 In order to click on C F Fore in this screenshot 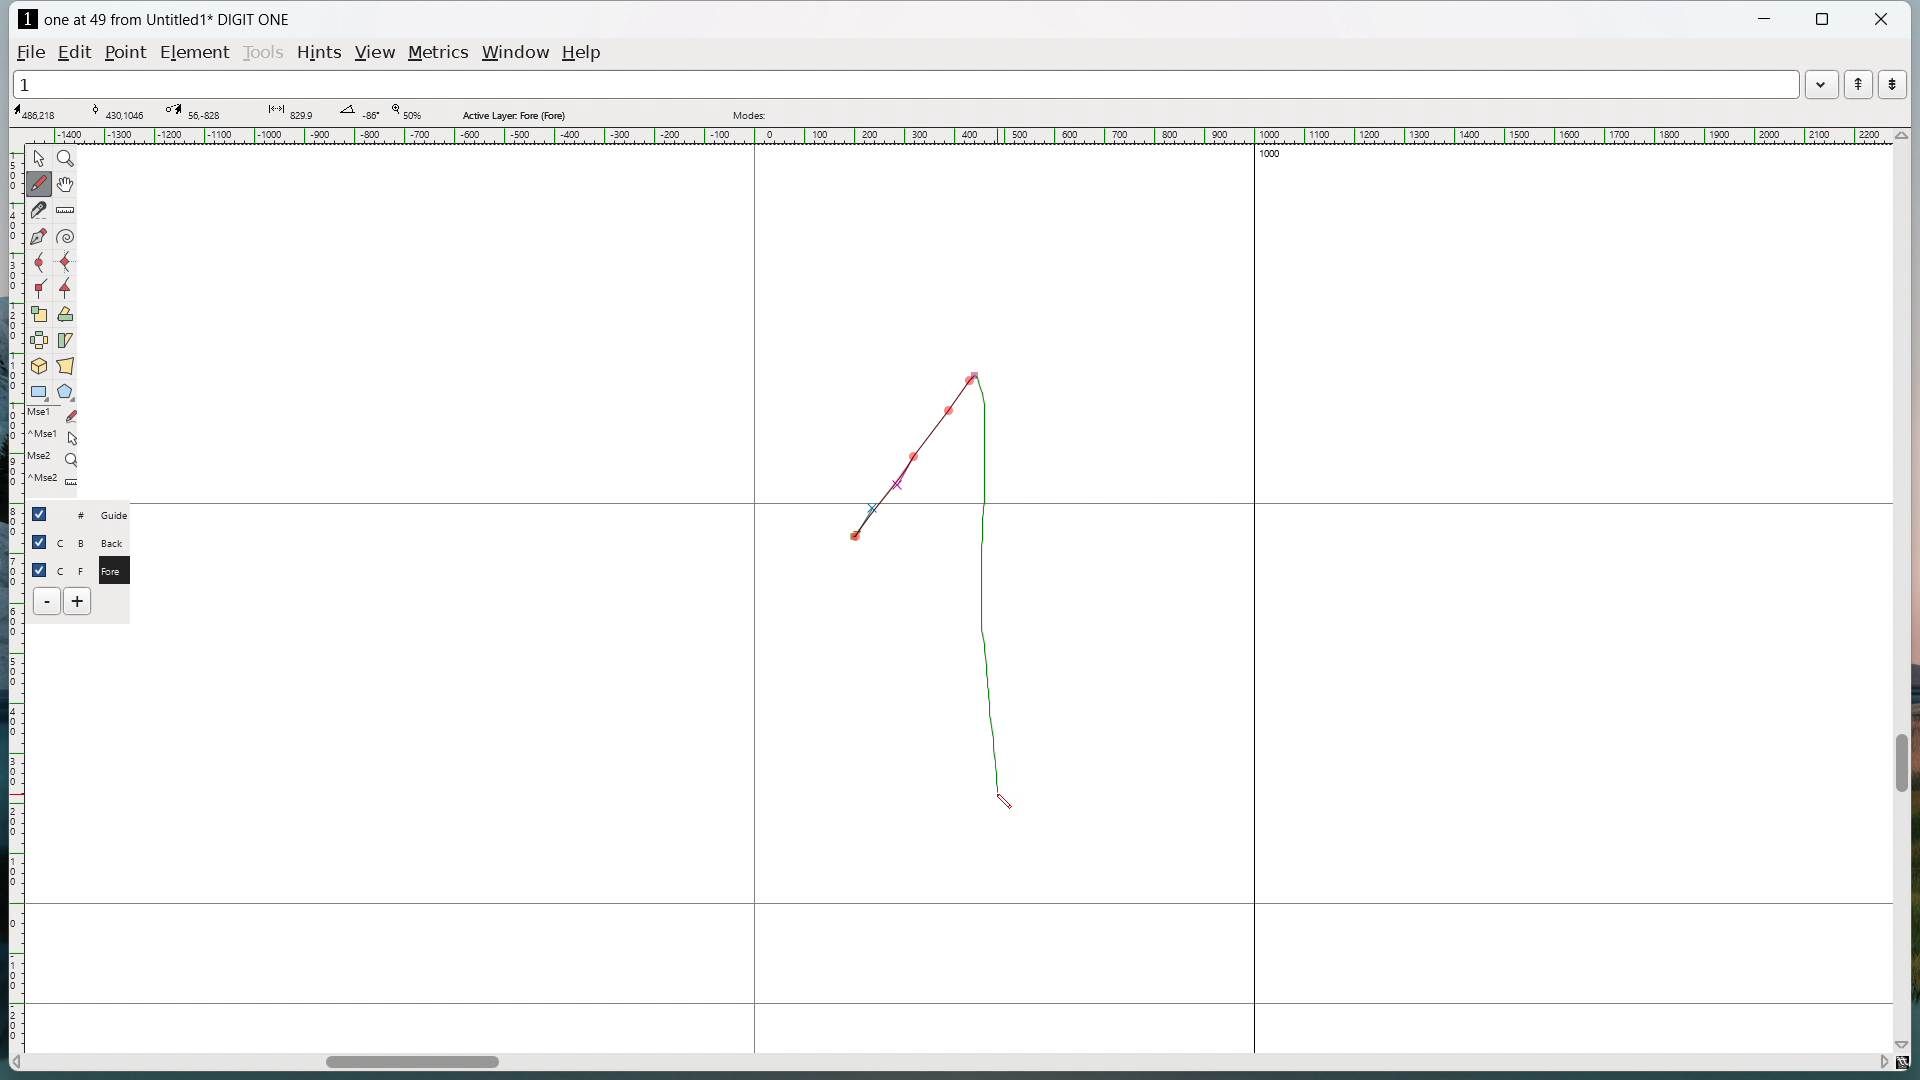, I will do `click(95, 569)`.